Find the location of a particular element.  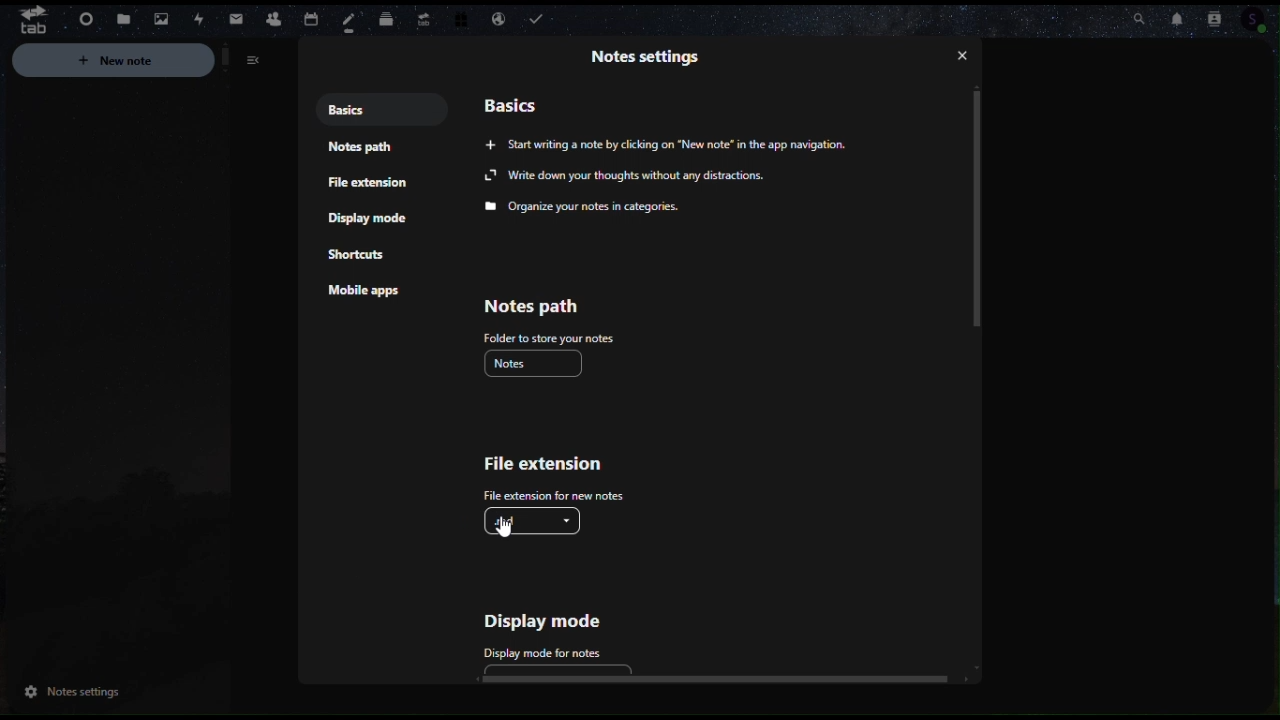

Notes path is located at coordinates (530, 307).